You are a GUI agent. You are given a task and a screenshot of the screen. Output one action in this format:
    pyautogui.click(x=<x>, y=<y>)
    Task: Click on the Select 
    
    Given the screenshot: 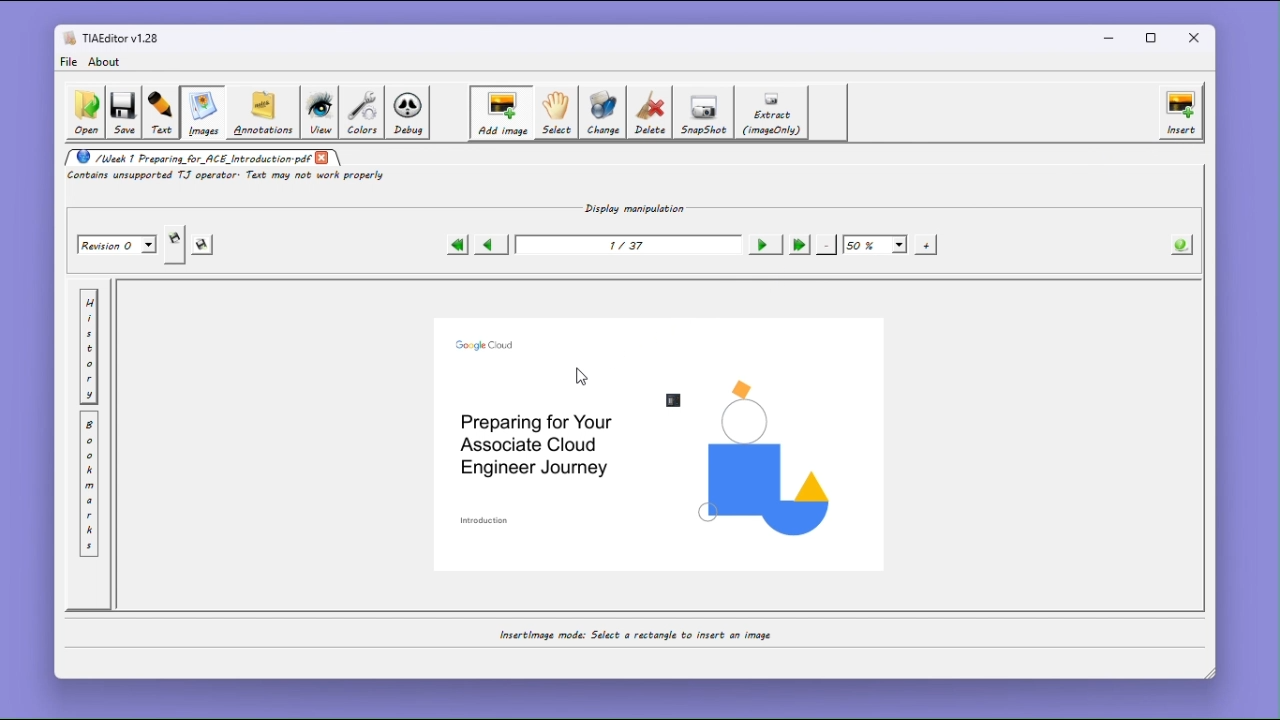 What is the action you would take?
    pyautogui.click(x=555, y=113)
    